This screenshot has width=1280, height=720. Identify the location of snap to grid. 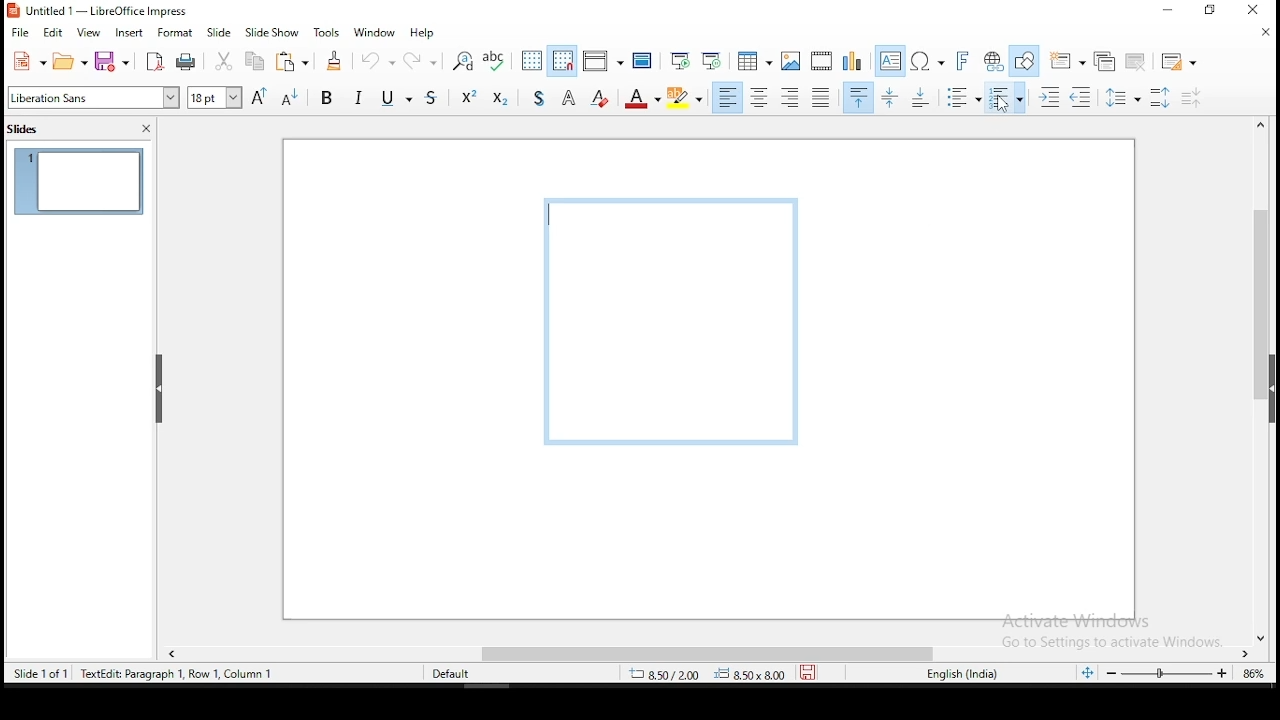
(562, 61).